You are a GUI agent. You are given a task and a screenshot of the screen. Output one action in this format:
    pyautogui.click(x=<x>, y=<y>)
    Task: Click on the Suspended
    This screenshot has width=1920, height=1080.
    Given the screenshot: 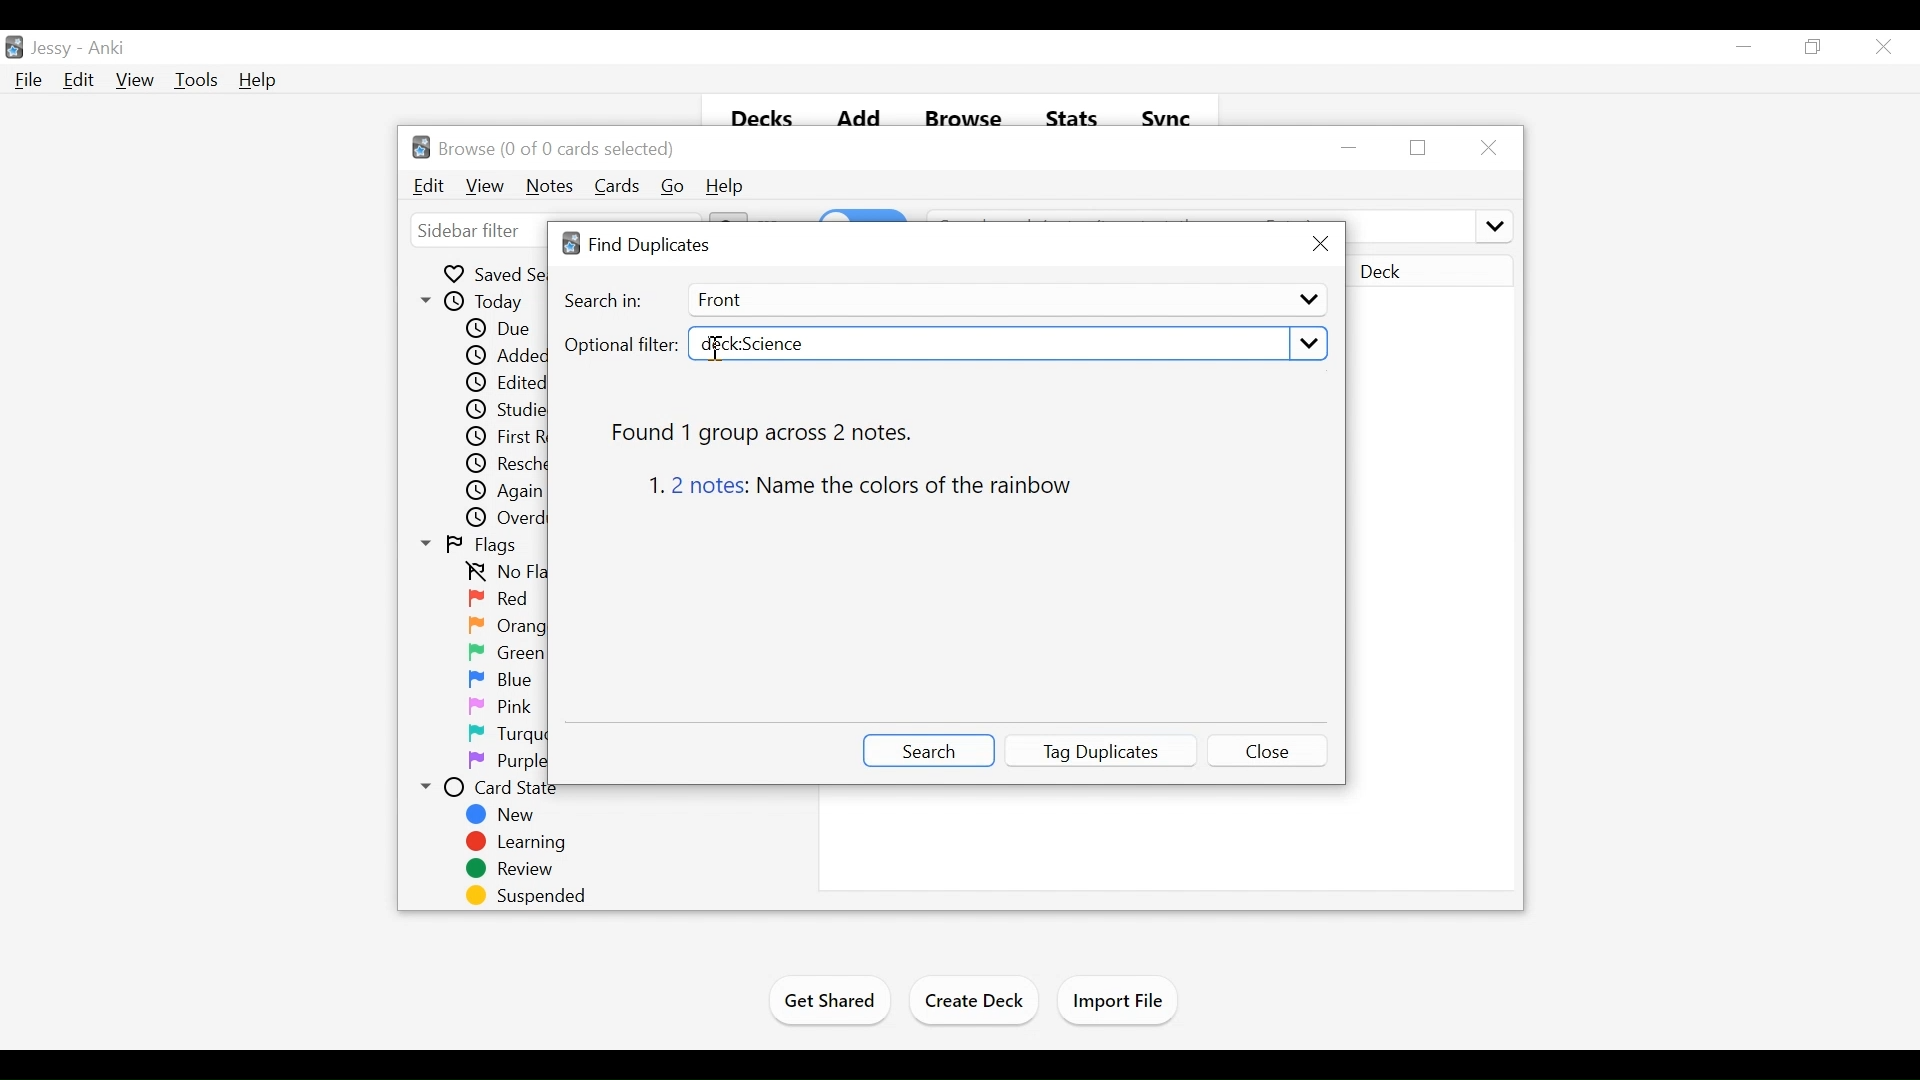 What is the action you would take?
    pyautogui.click(x=521, y=896)
    